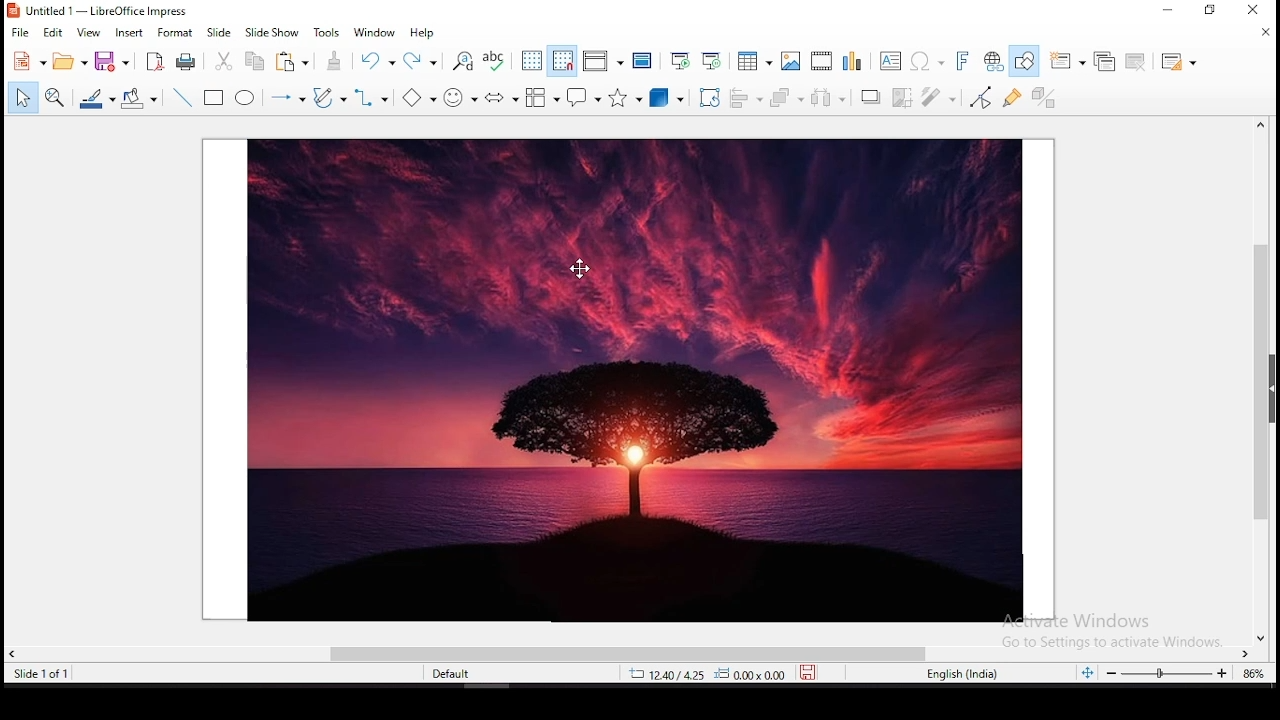 This screenshot has height=720, width=1280. What do you see at coordinates (220, 32) in the screenshot?
I see `slide` at bounding box center [220, 32].